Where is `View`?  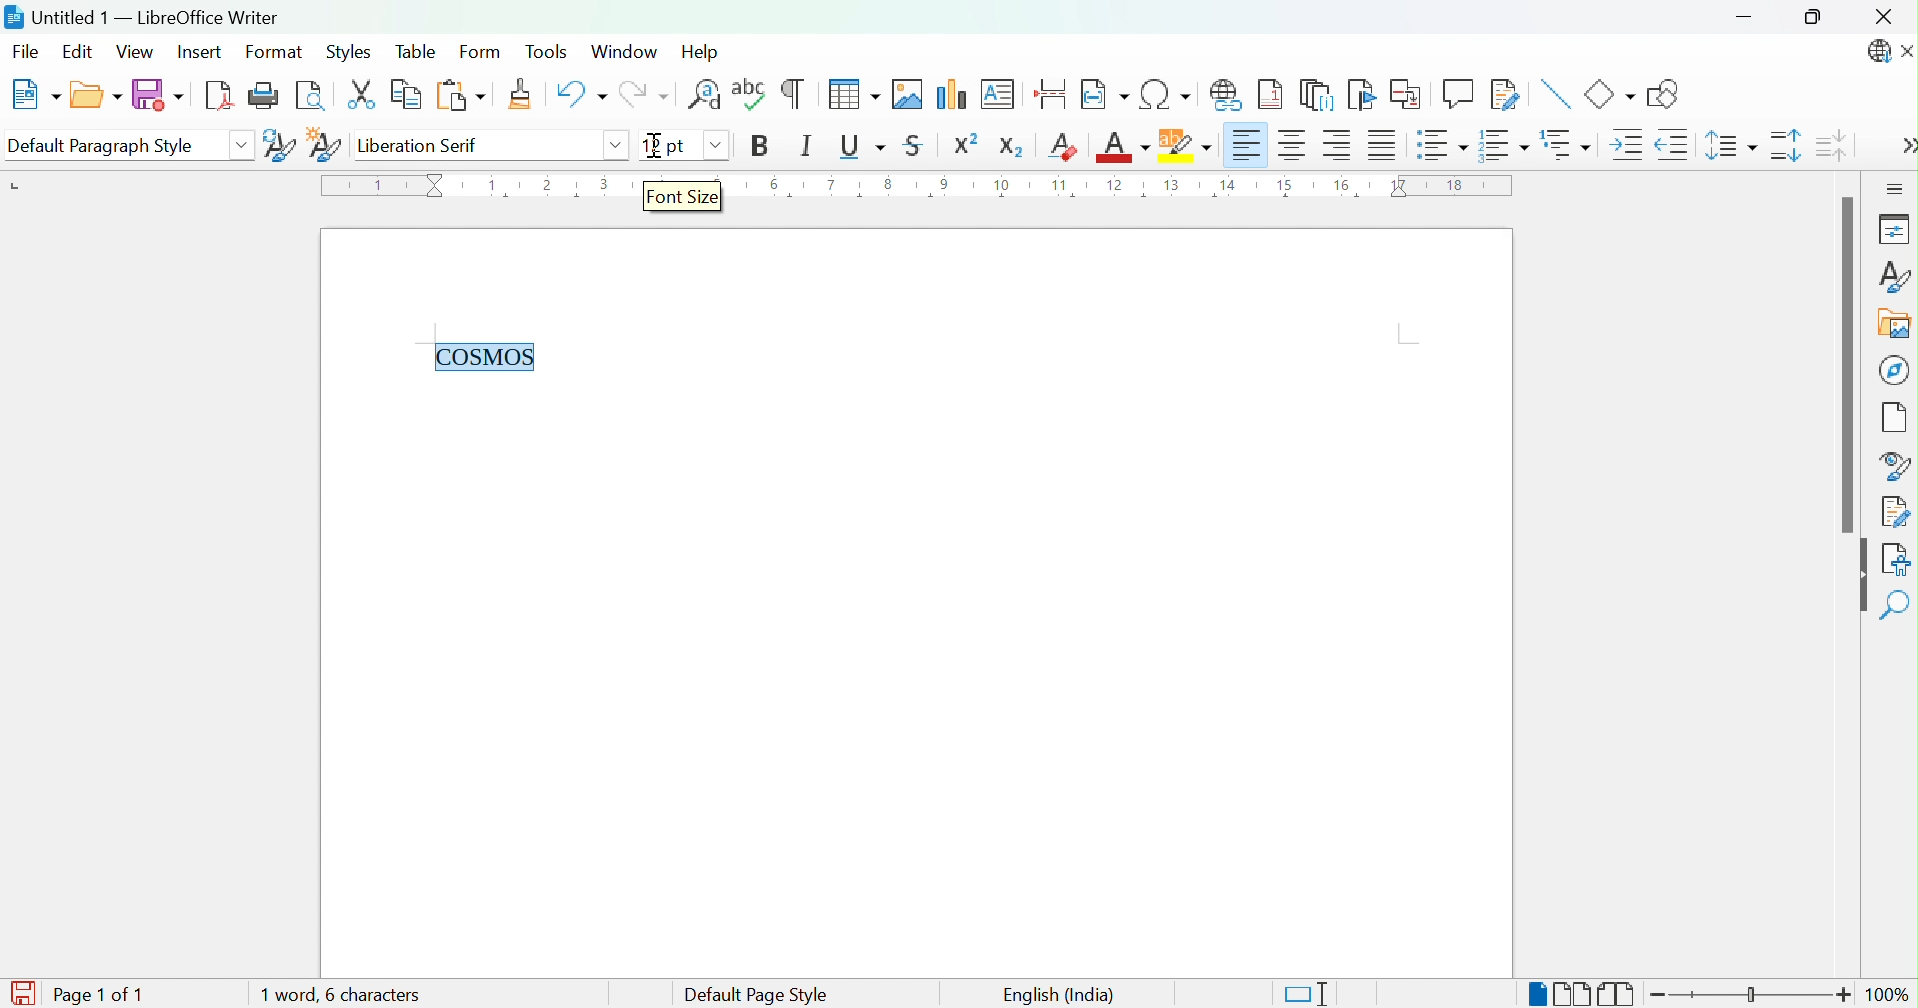
View is located at coordinates (136, 53).